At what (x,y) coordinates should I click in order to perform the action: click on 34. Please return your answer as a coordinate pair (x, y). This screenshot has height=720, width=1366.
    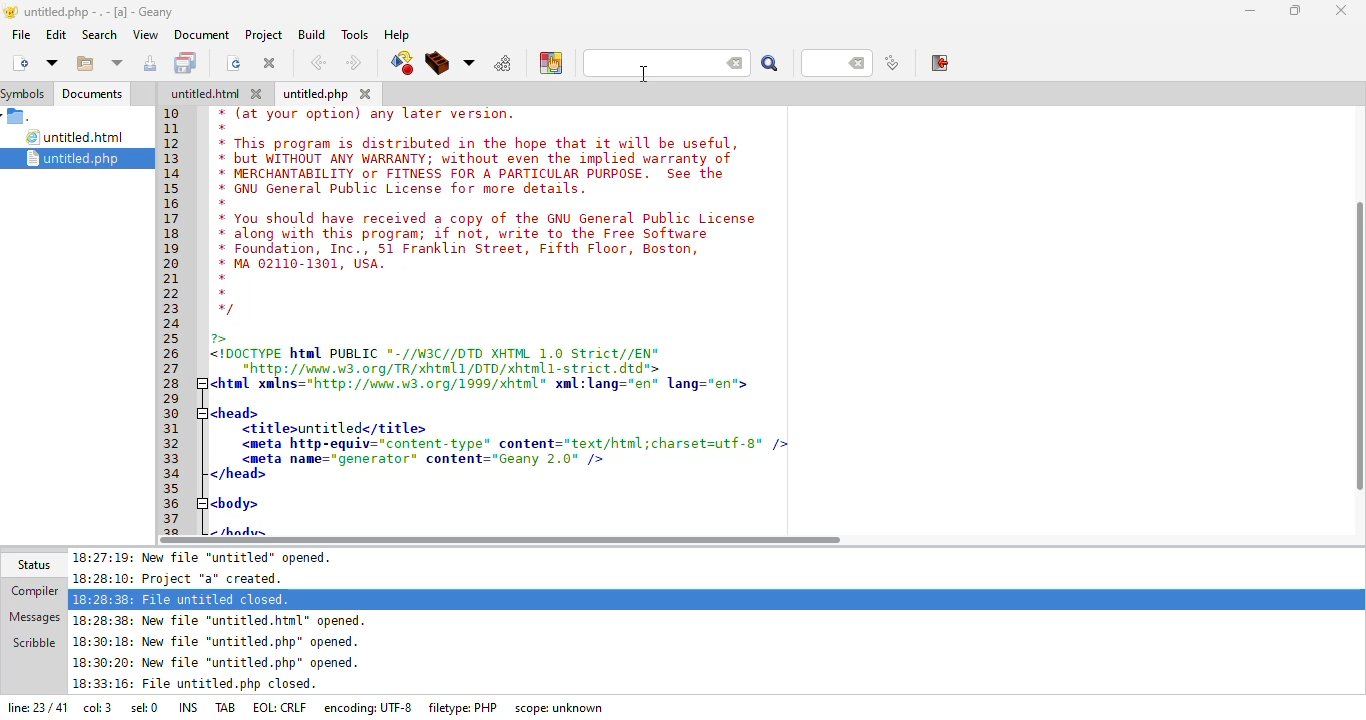
    Looking at the image, I should click on (175, 474).